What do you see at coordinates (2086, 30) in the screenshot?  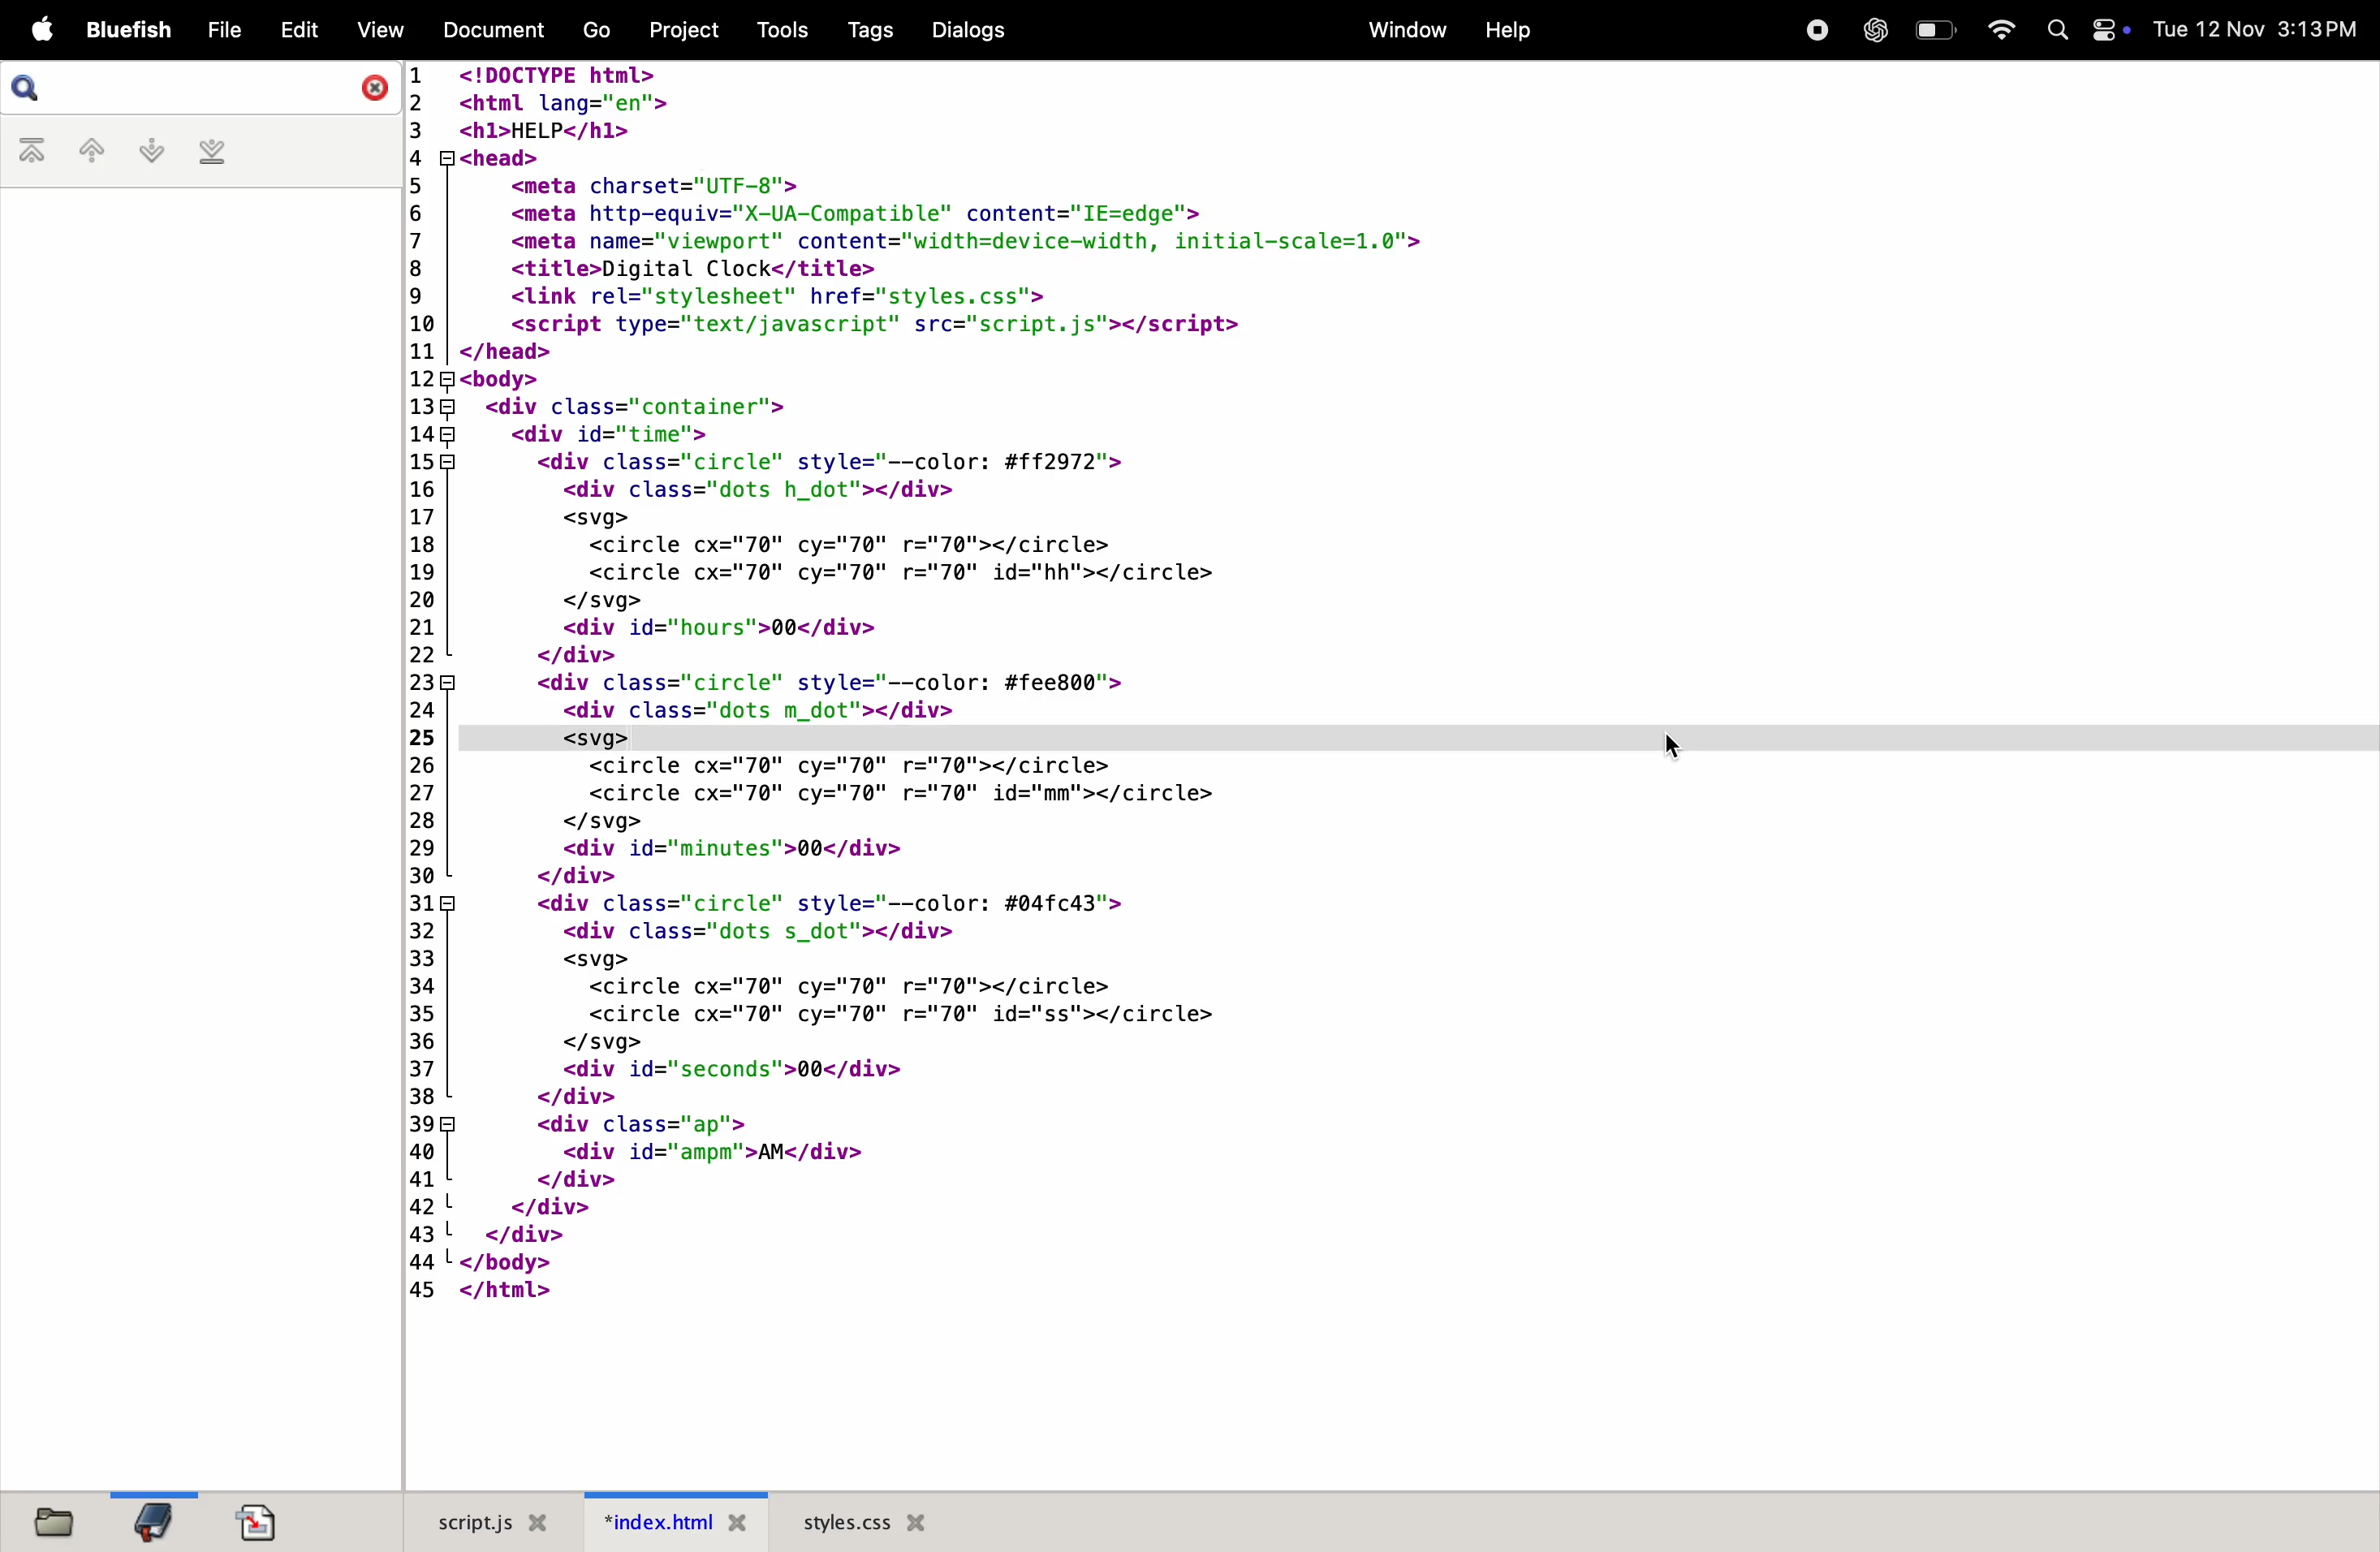 I see `apple widgets` at bounding box center [2086, 30].